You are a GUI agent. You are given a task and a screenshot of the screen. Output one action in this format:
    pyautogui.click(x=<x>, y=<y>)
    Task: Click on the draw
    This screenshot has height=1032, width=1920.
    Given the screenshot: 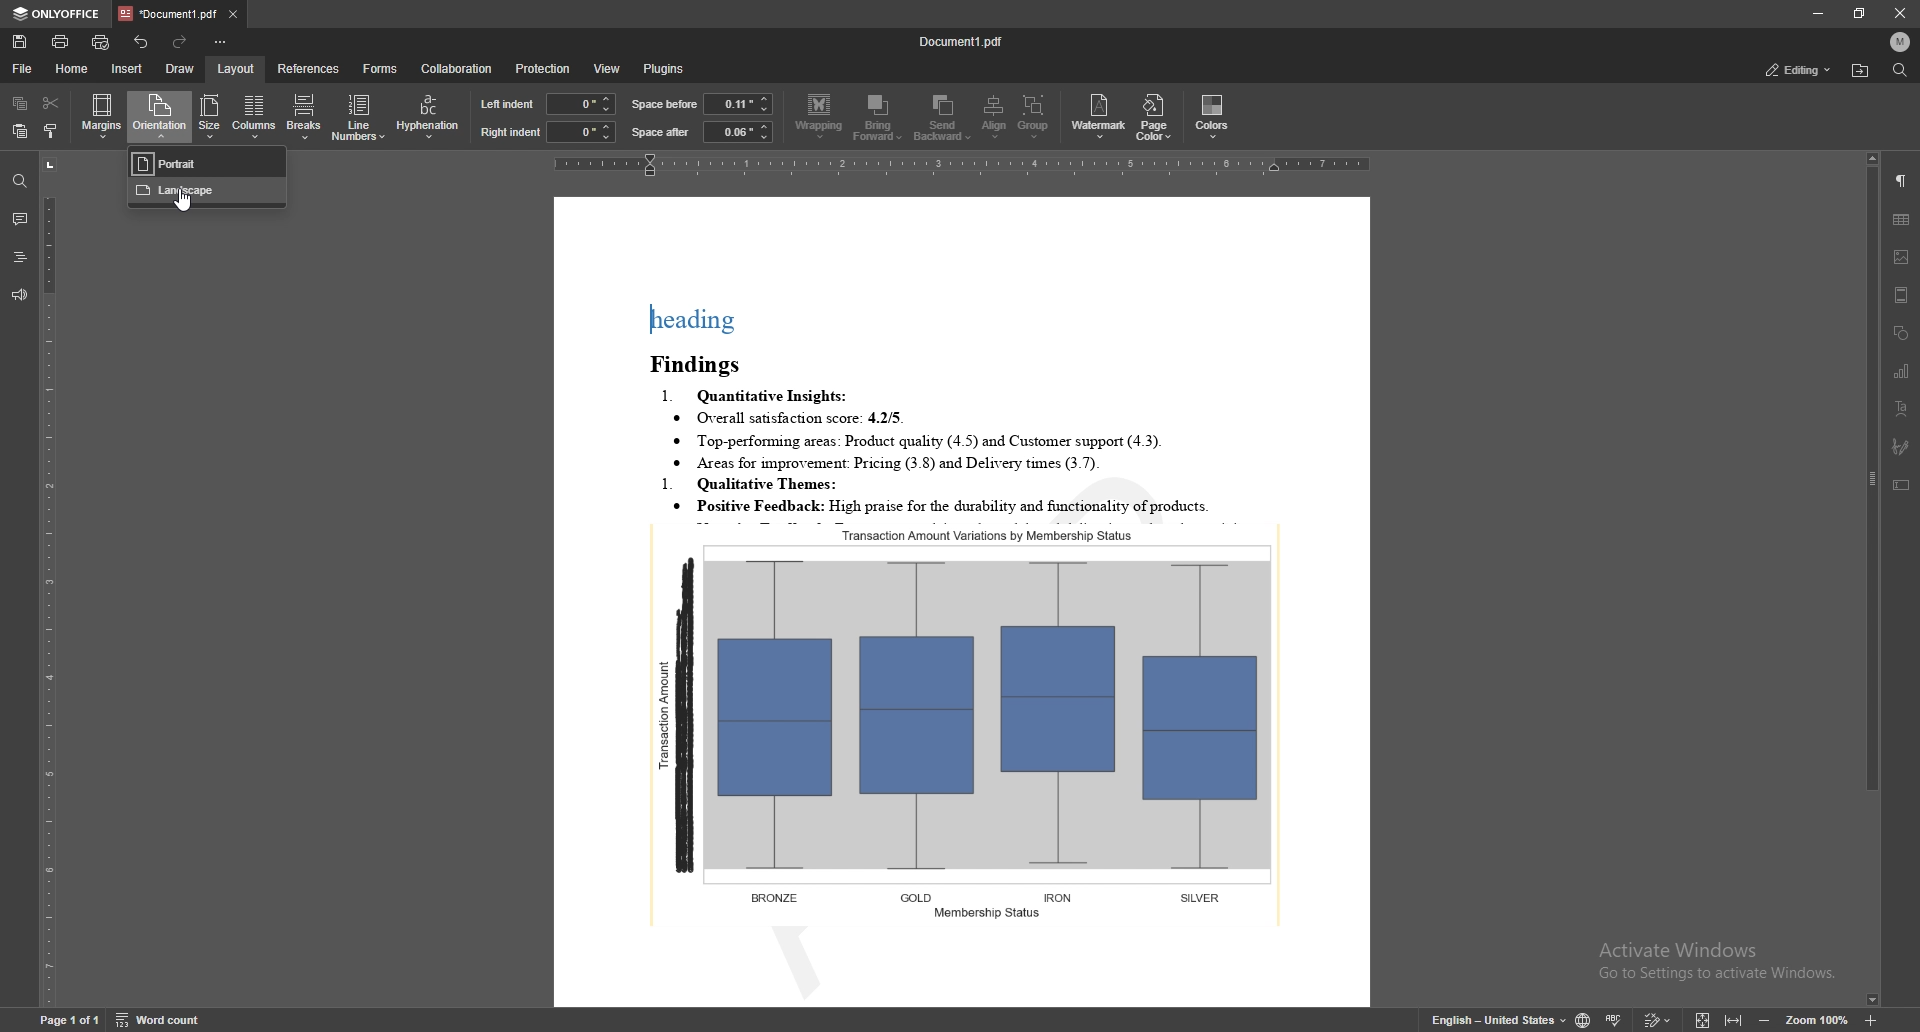 What is the action you would take?
    pyautogui.click(x=181, y=69)
    